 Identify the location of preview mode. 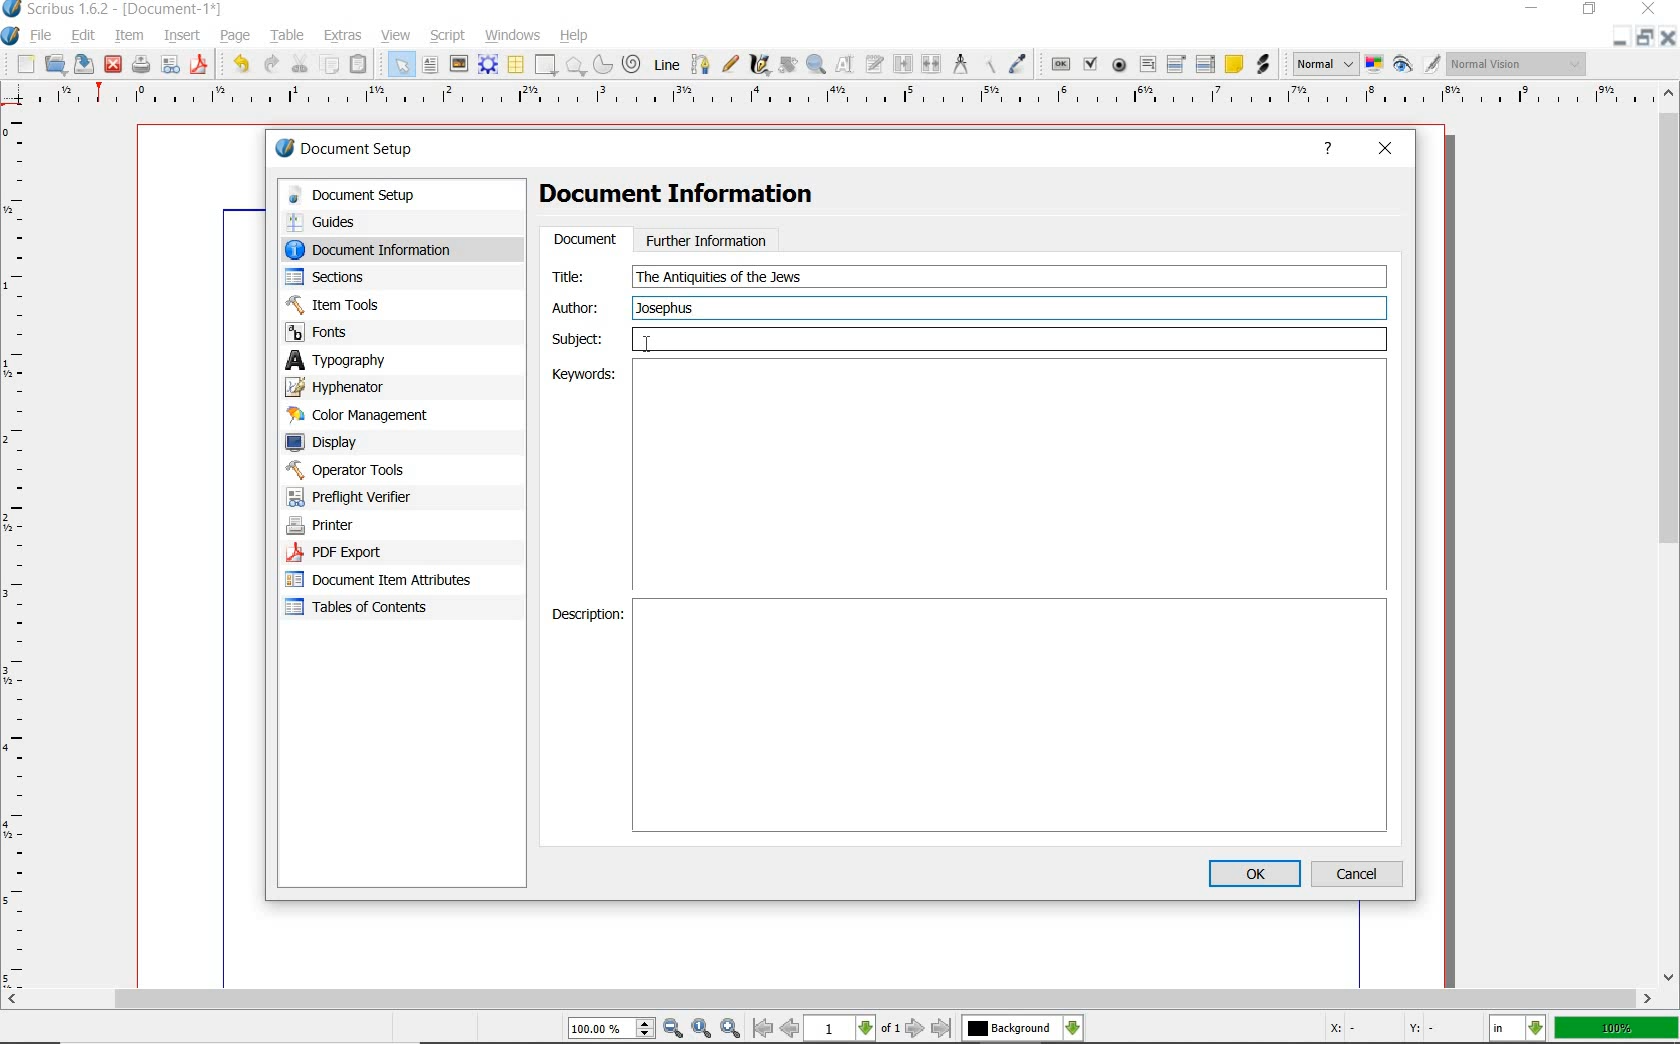
(1418, 65).